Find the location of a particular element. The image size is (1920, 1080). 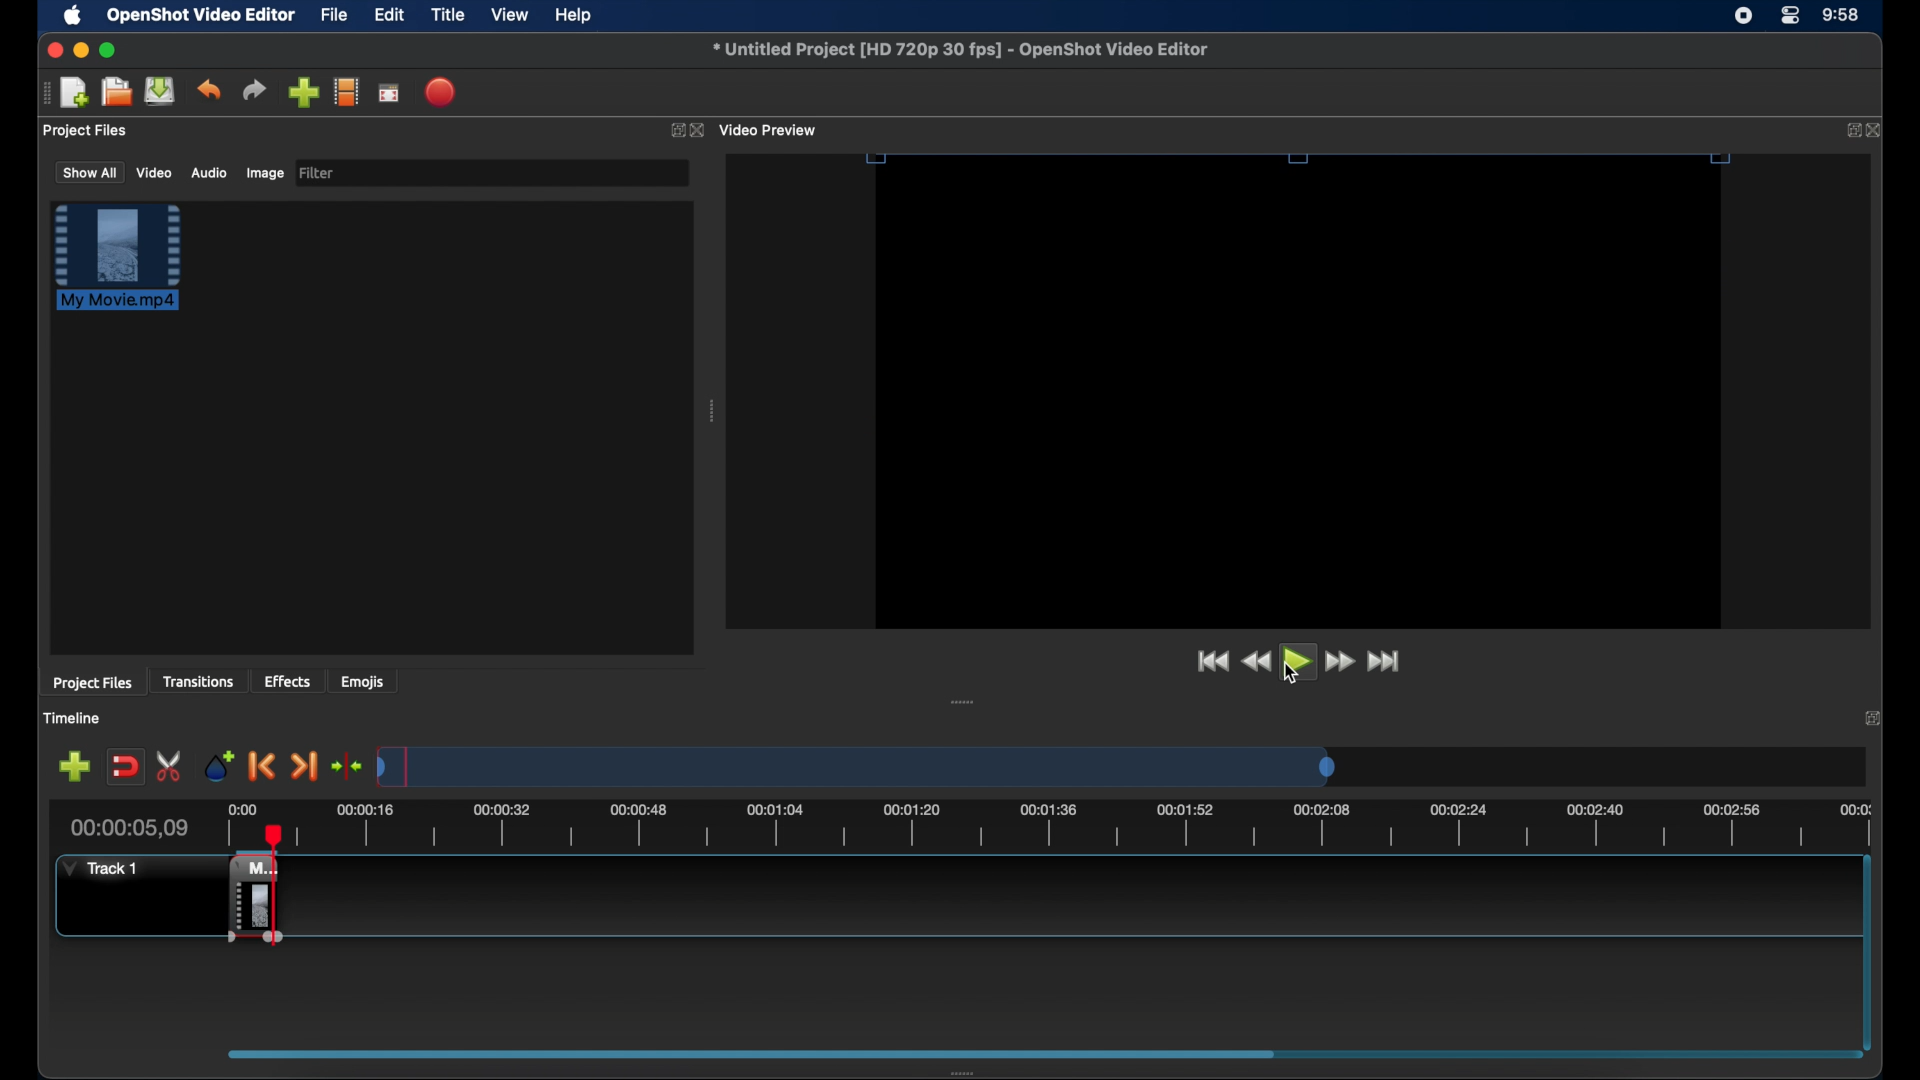

jumpt to  end is located at coordinates (1385, 661).